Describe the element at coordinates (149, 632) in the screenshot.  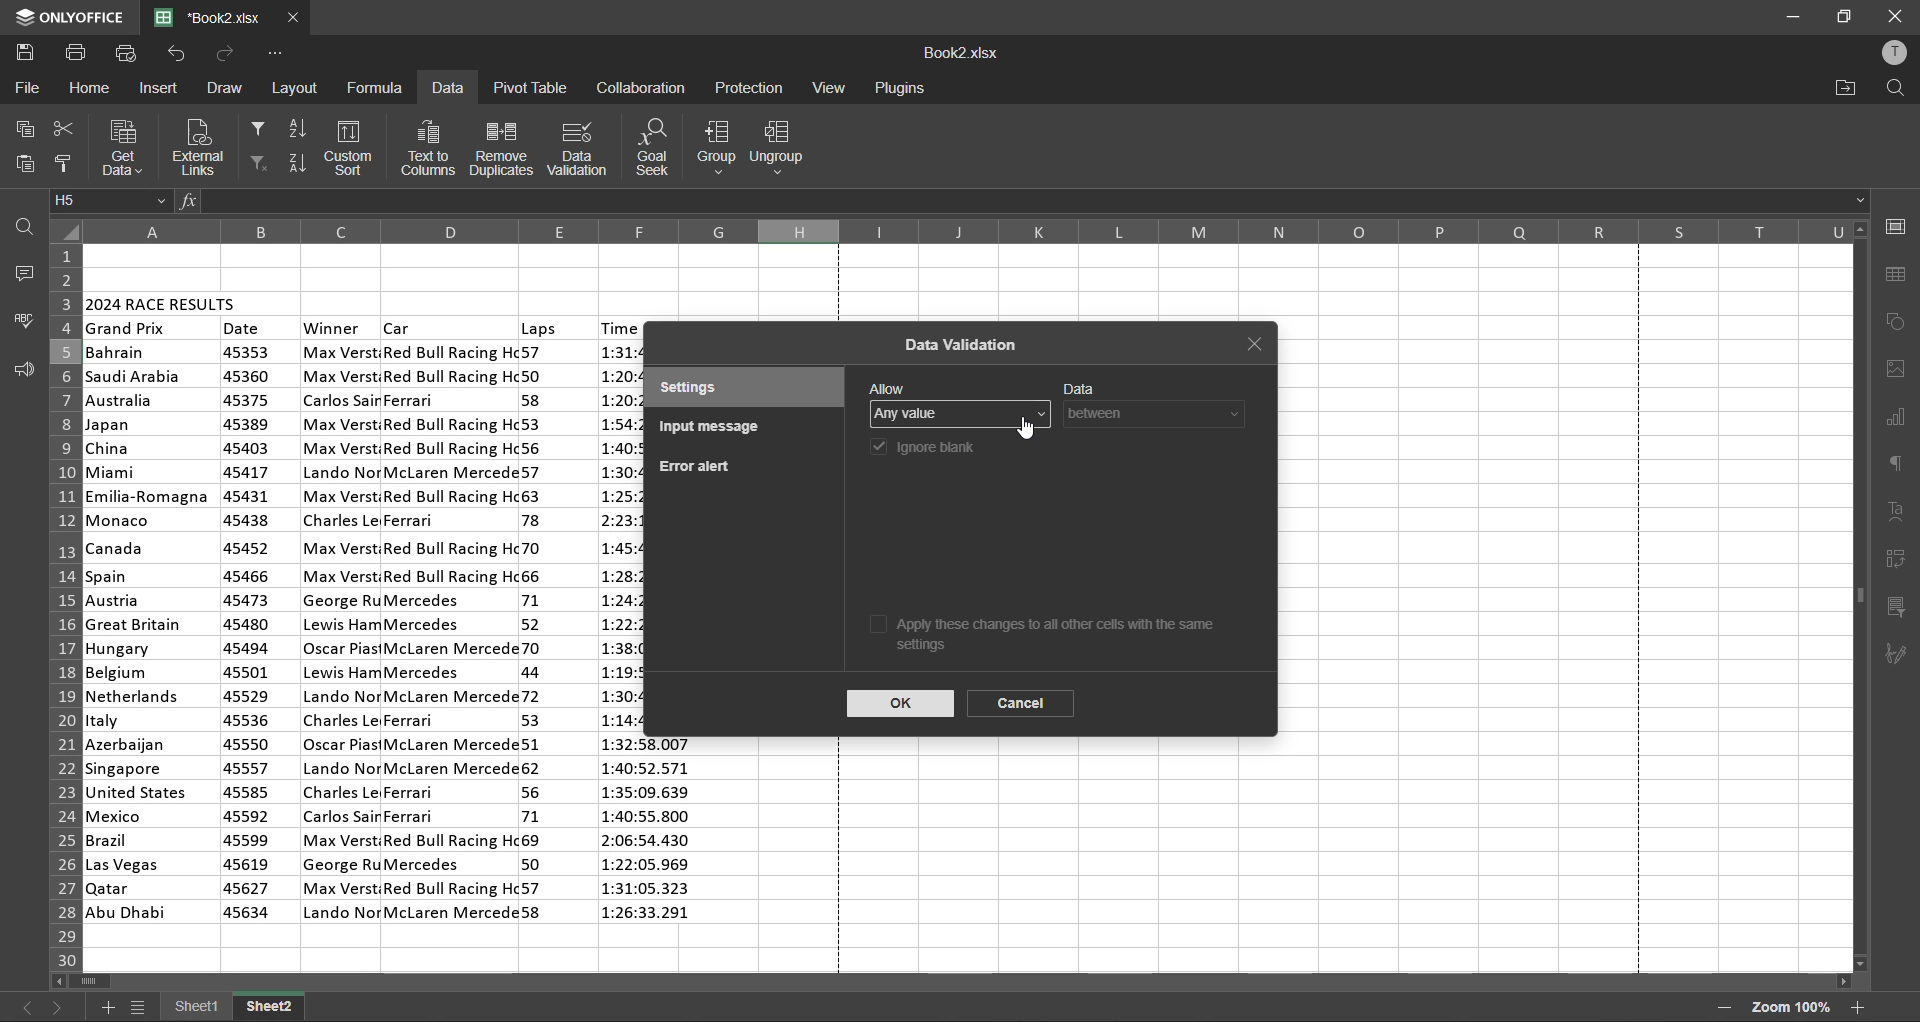
I see `country names` at that location.